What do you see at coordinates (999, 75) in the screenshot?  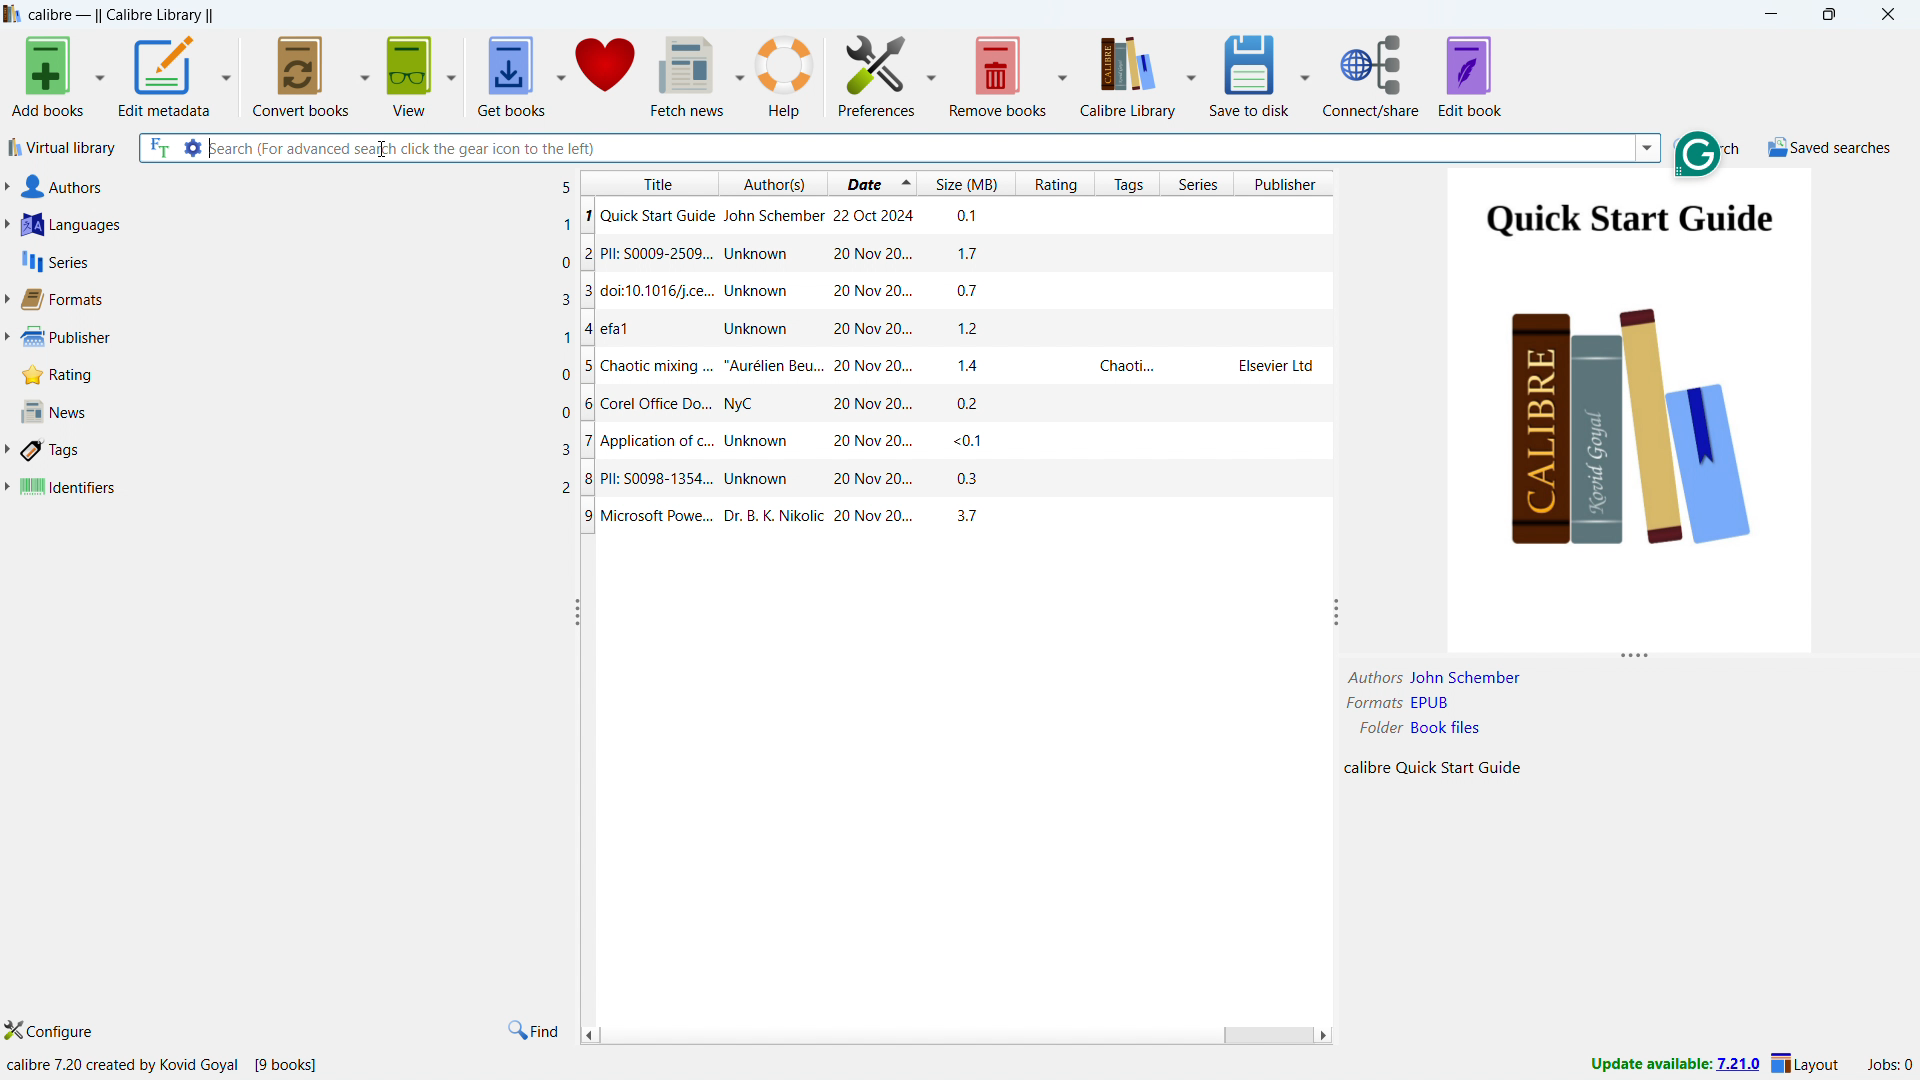 I see `remove books` at bounding box center [999, 75].